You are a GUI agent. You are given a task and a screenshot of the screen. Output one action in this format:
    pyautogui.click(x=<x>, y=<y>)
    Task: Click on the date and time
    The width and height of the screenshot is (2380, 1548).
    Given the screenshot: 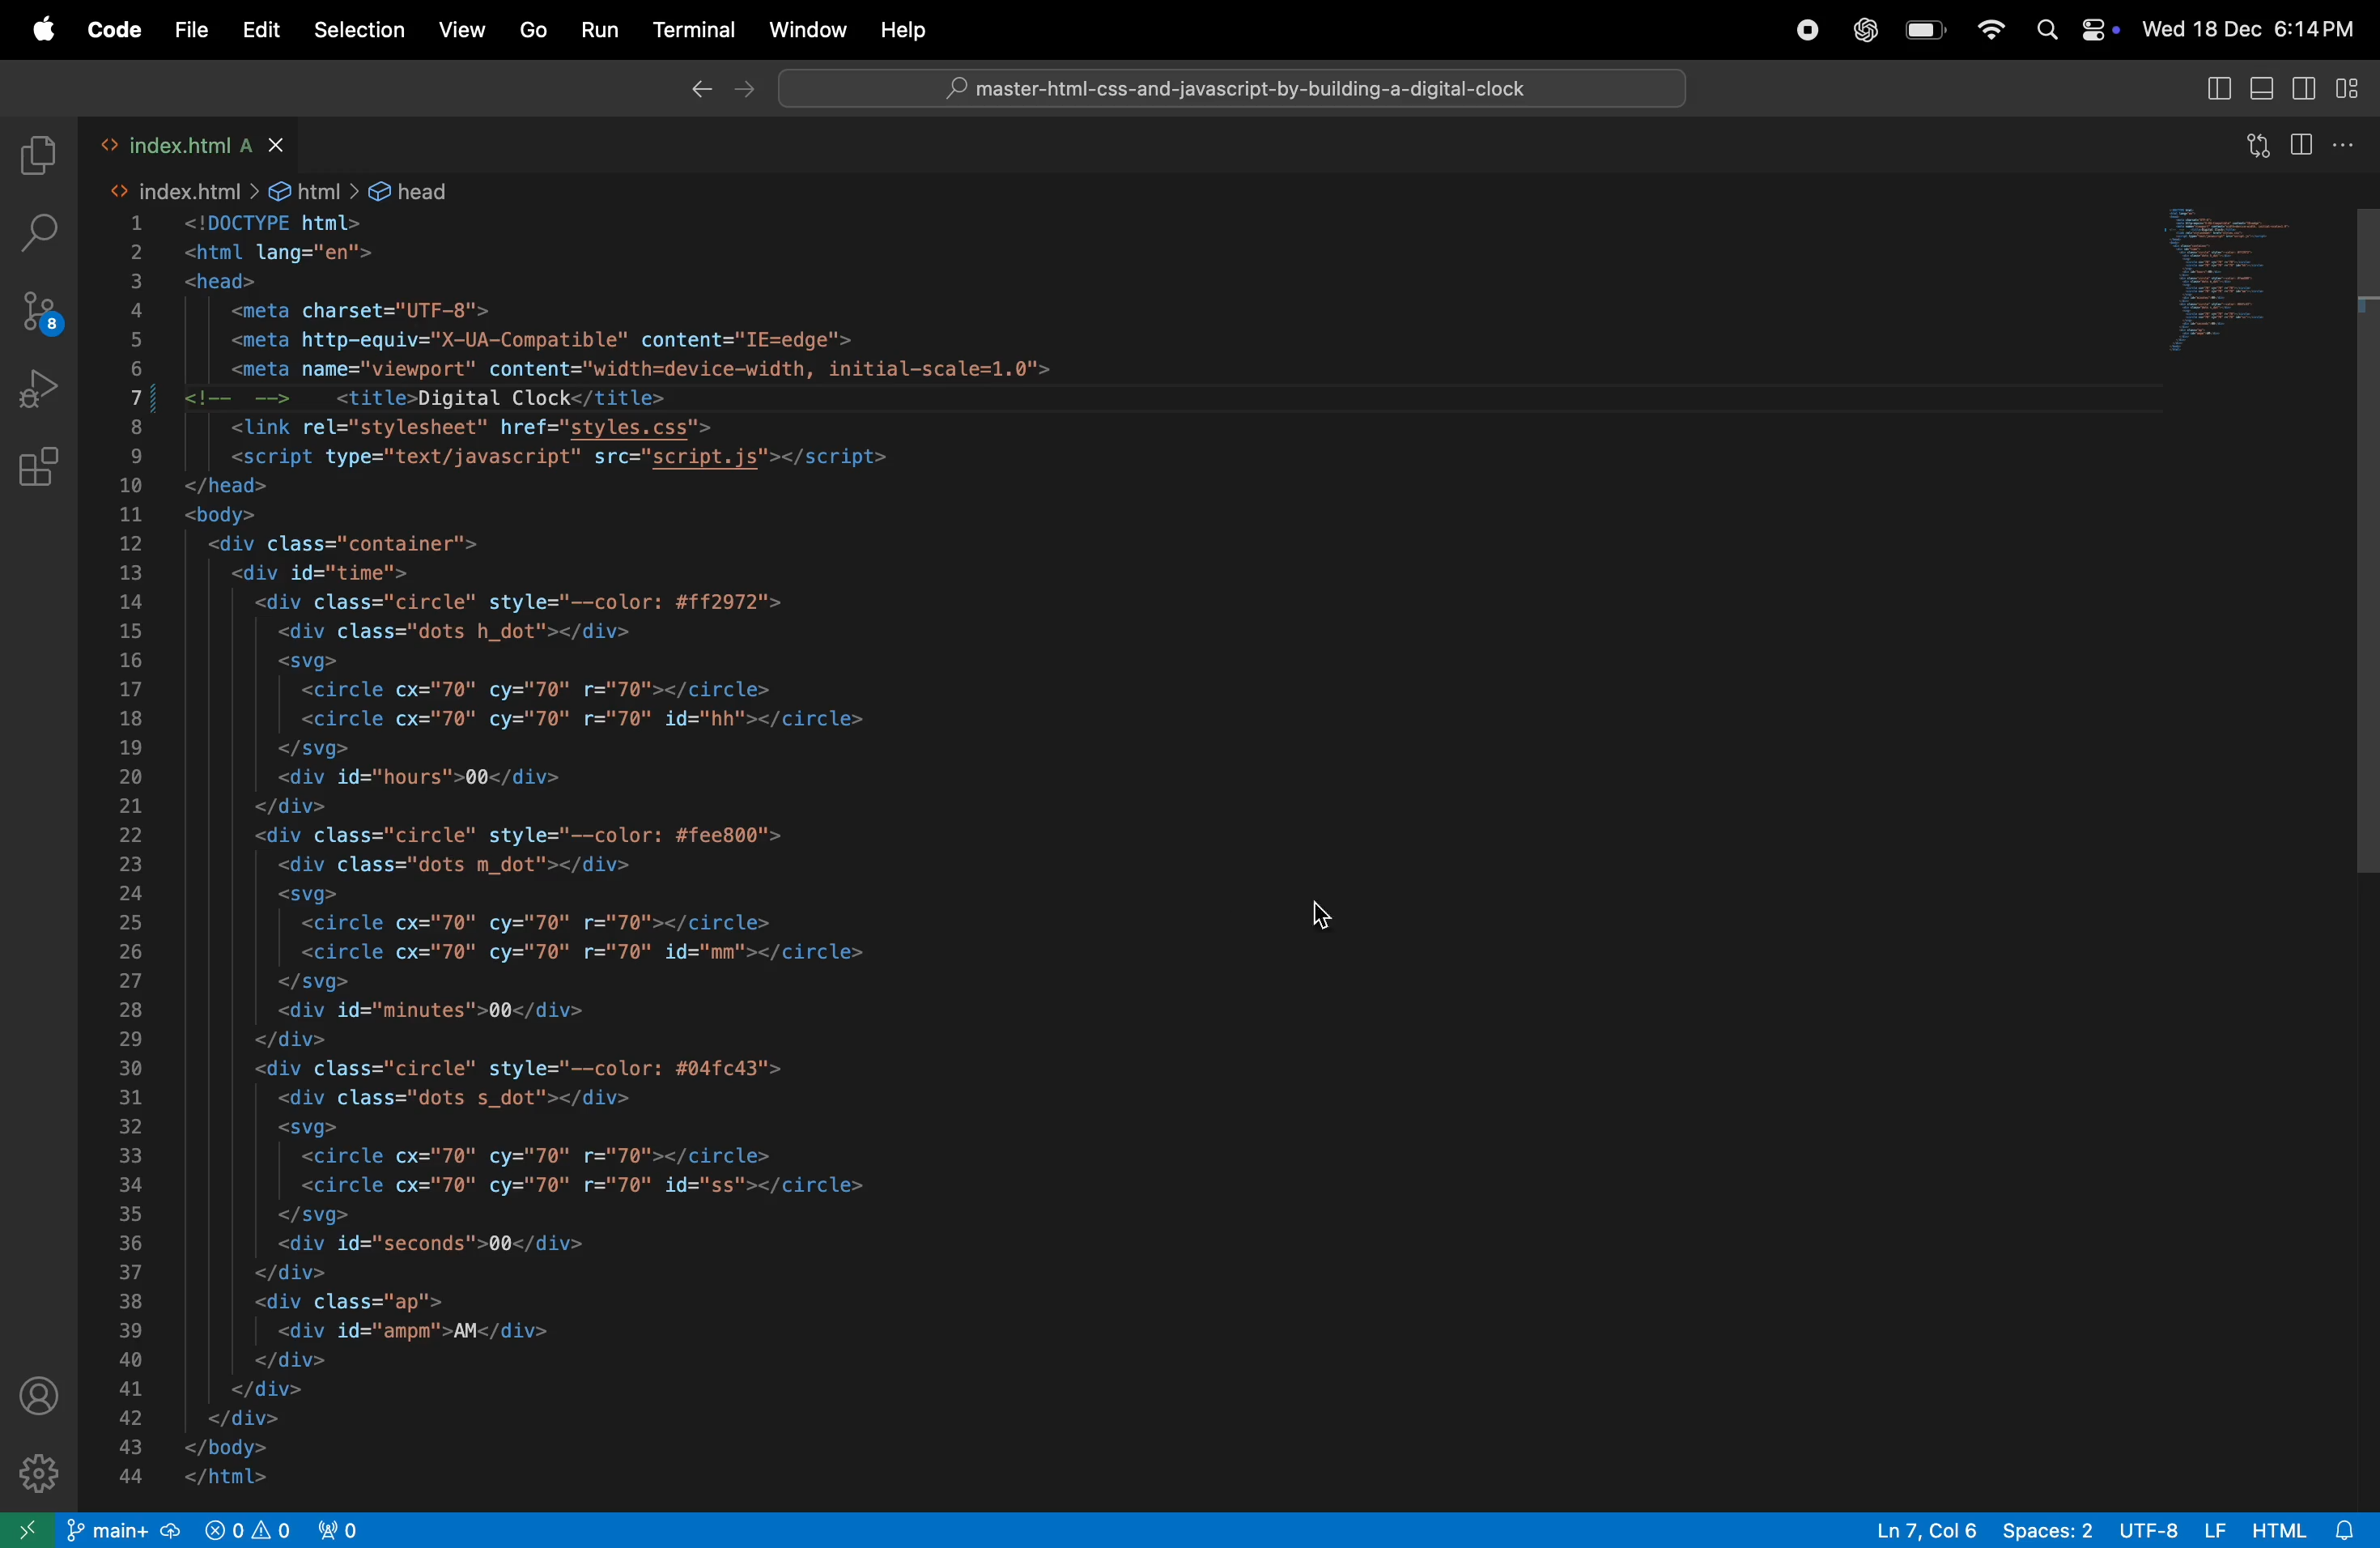 What is the action you would take?
    pyautogui.click(x=2254, y=28)
    